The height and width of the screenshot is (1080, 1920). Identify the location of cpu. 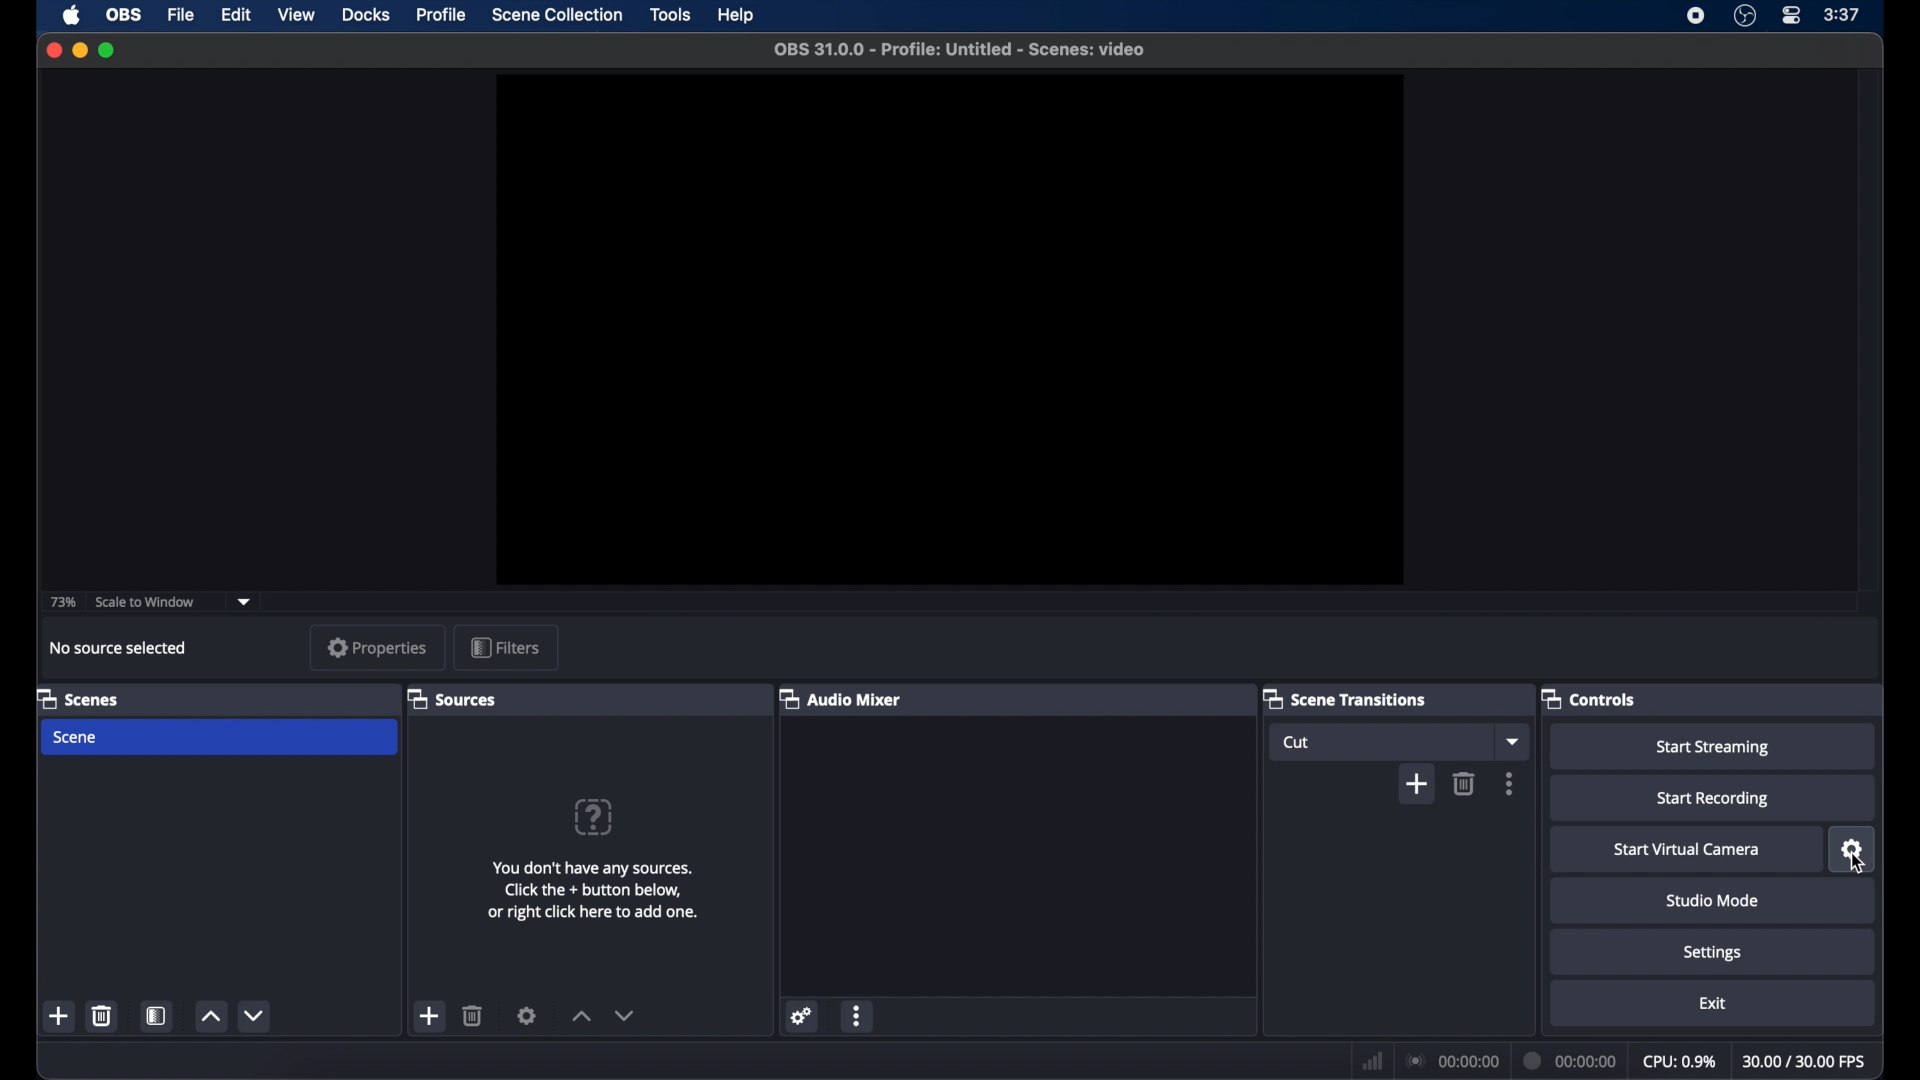
(1680, 1062).